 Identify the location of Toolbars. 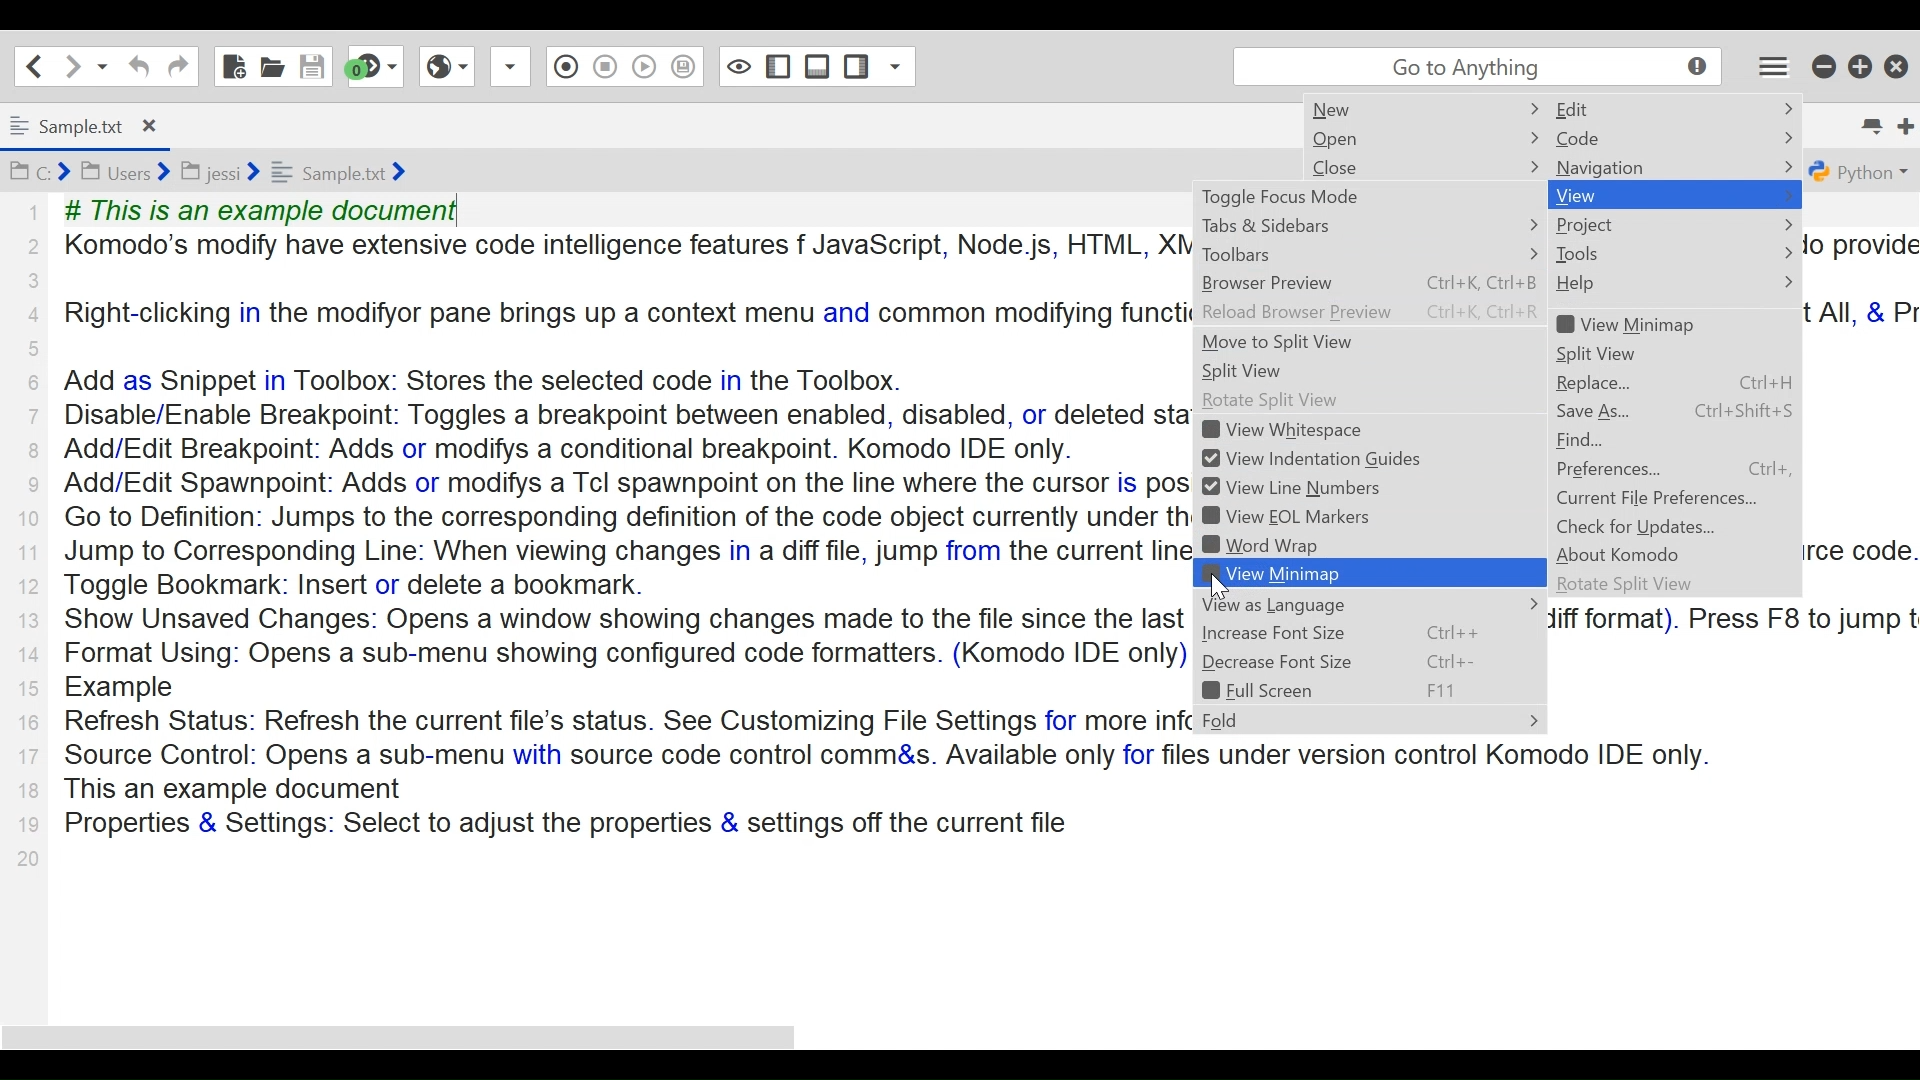
(1369, 254).